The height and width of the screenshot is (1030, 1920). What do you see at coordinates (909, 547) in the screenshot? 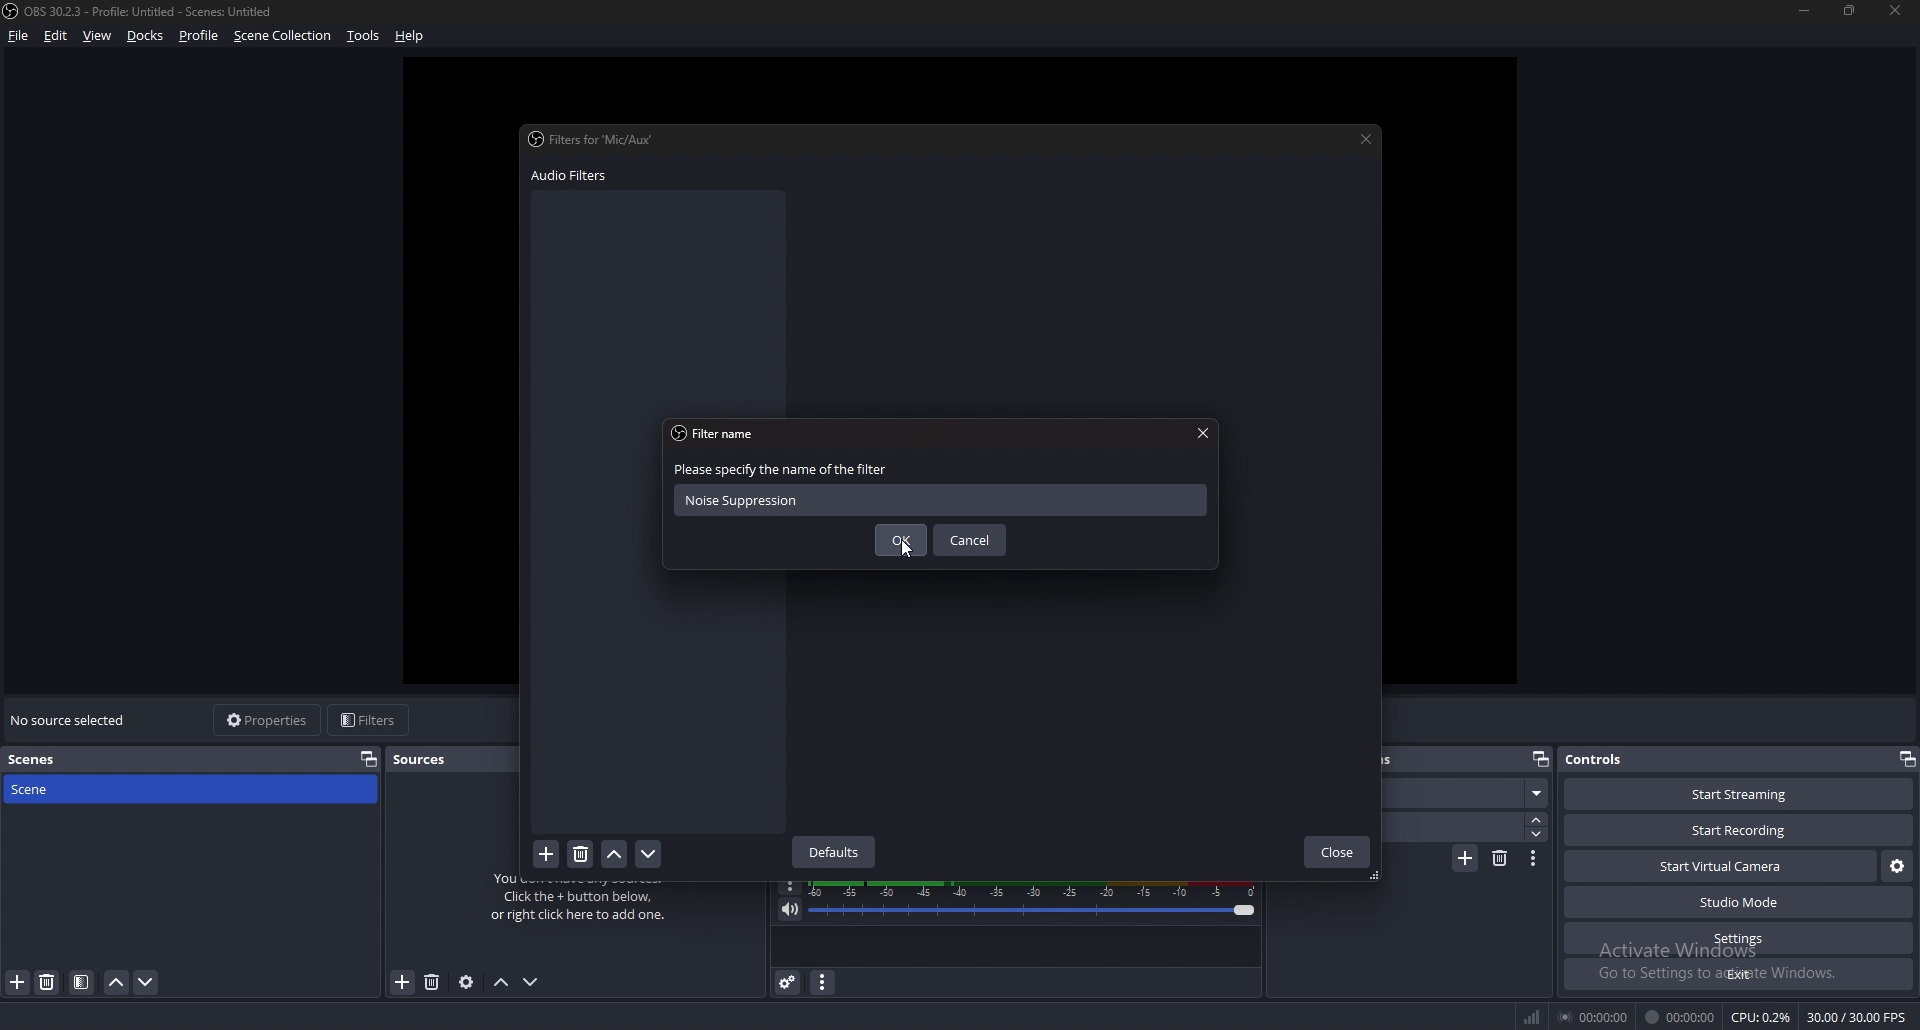
I see `cursor` at bounding box center [909, 547].